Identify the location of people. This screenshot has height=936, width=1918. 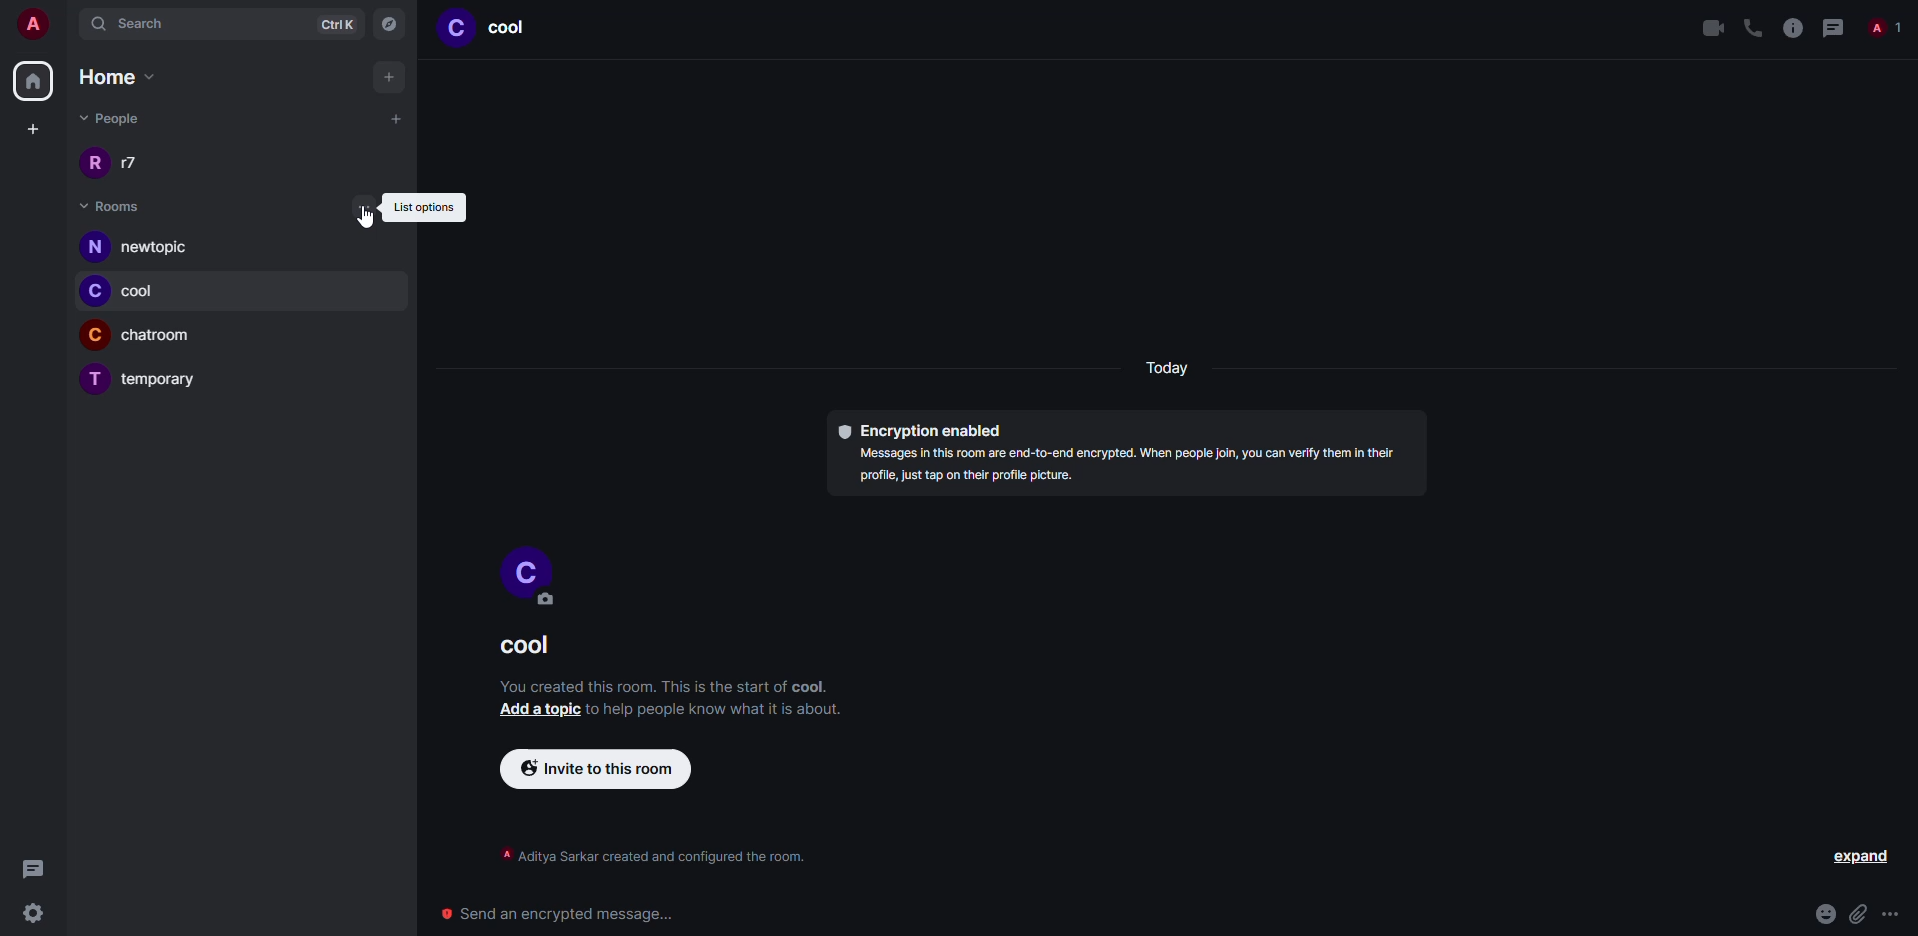
(138, 164).